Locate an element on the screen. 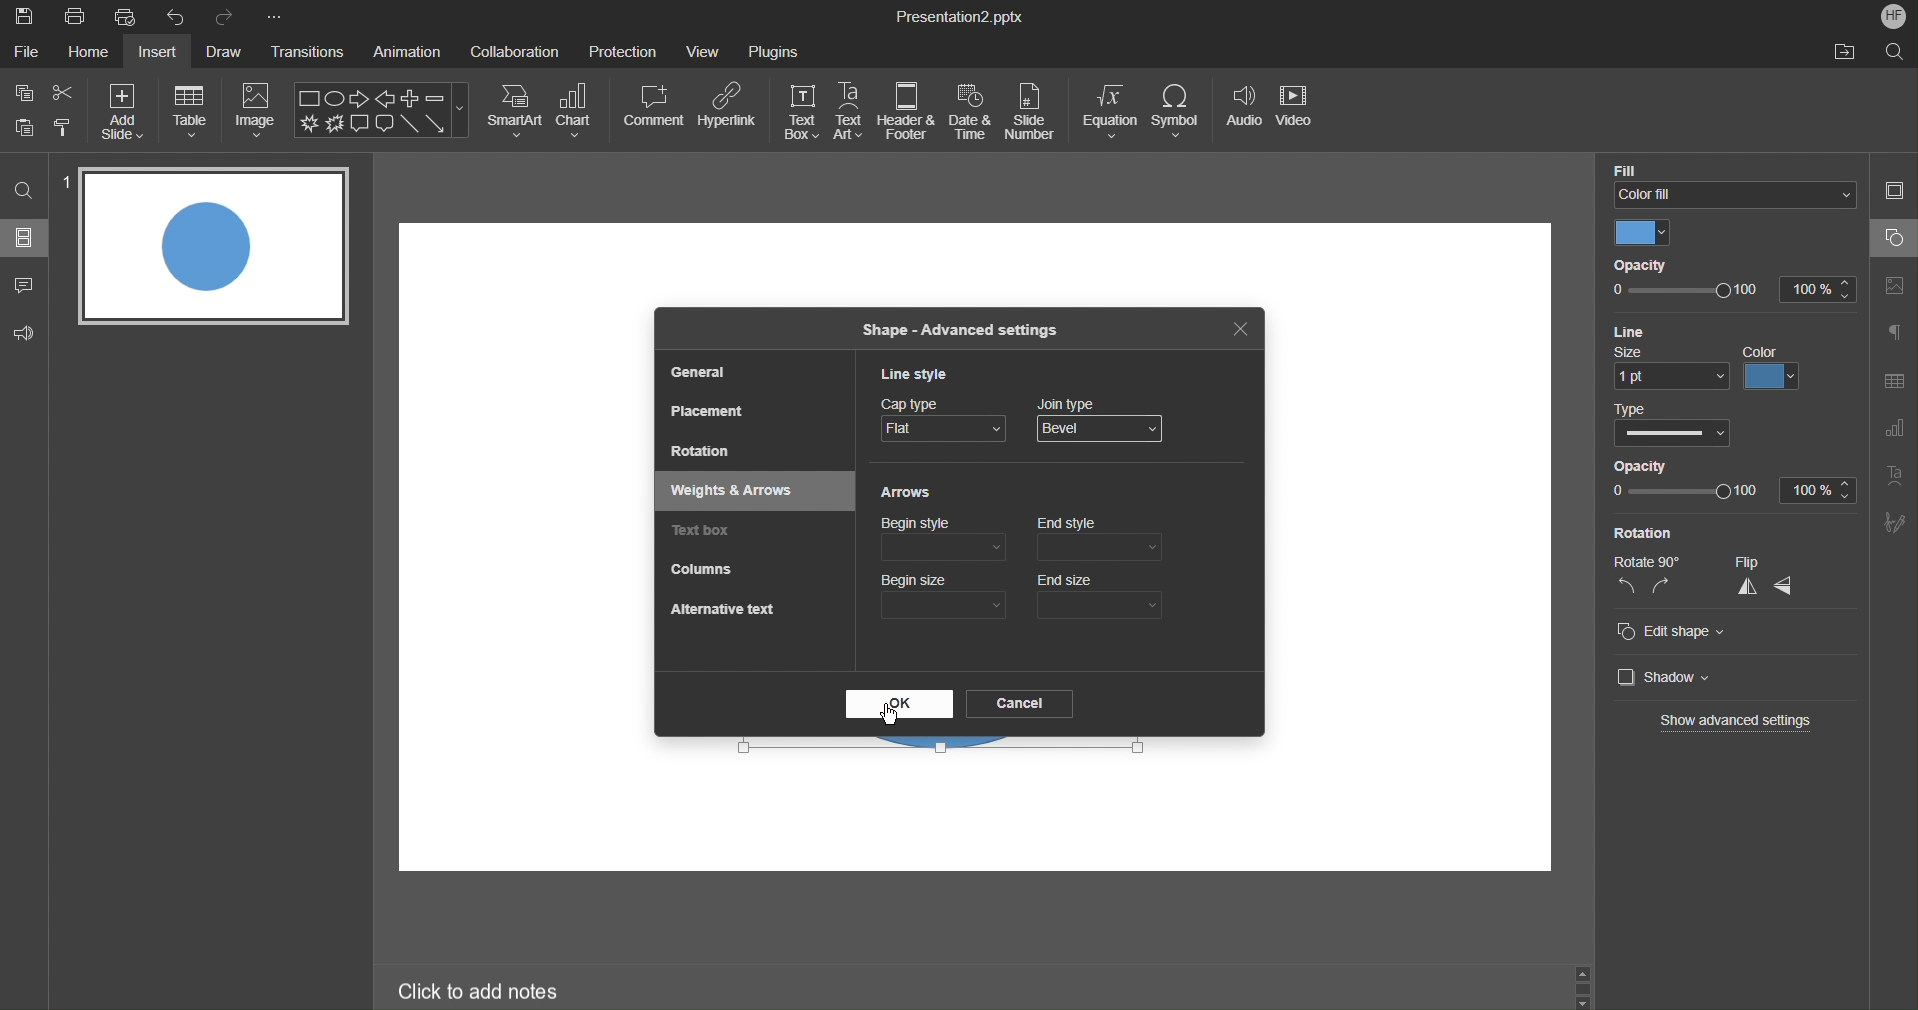 The width and height of the screenshot is (1918, 1010). End size is located at coordinates (1103, 596).